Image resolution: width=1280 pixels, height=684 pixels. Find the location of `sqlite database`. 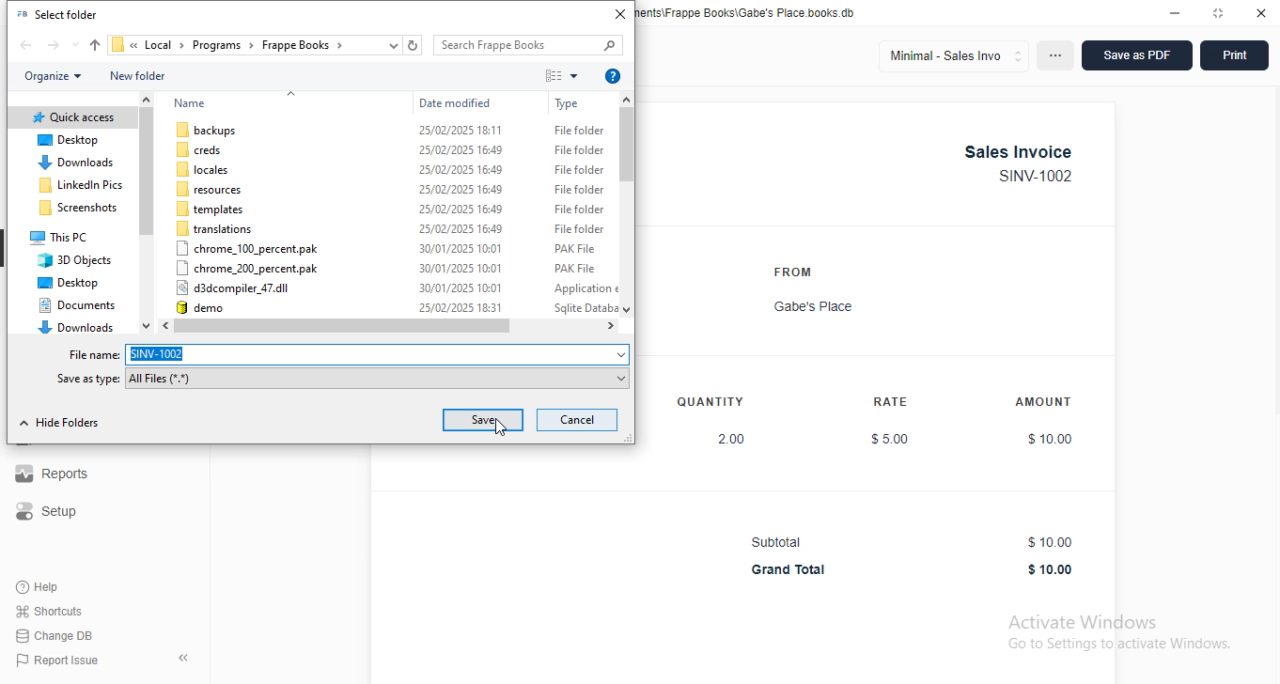

sqlite database is located at coordinates (586, 308).